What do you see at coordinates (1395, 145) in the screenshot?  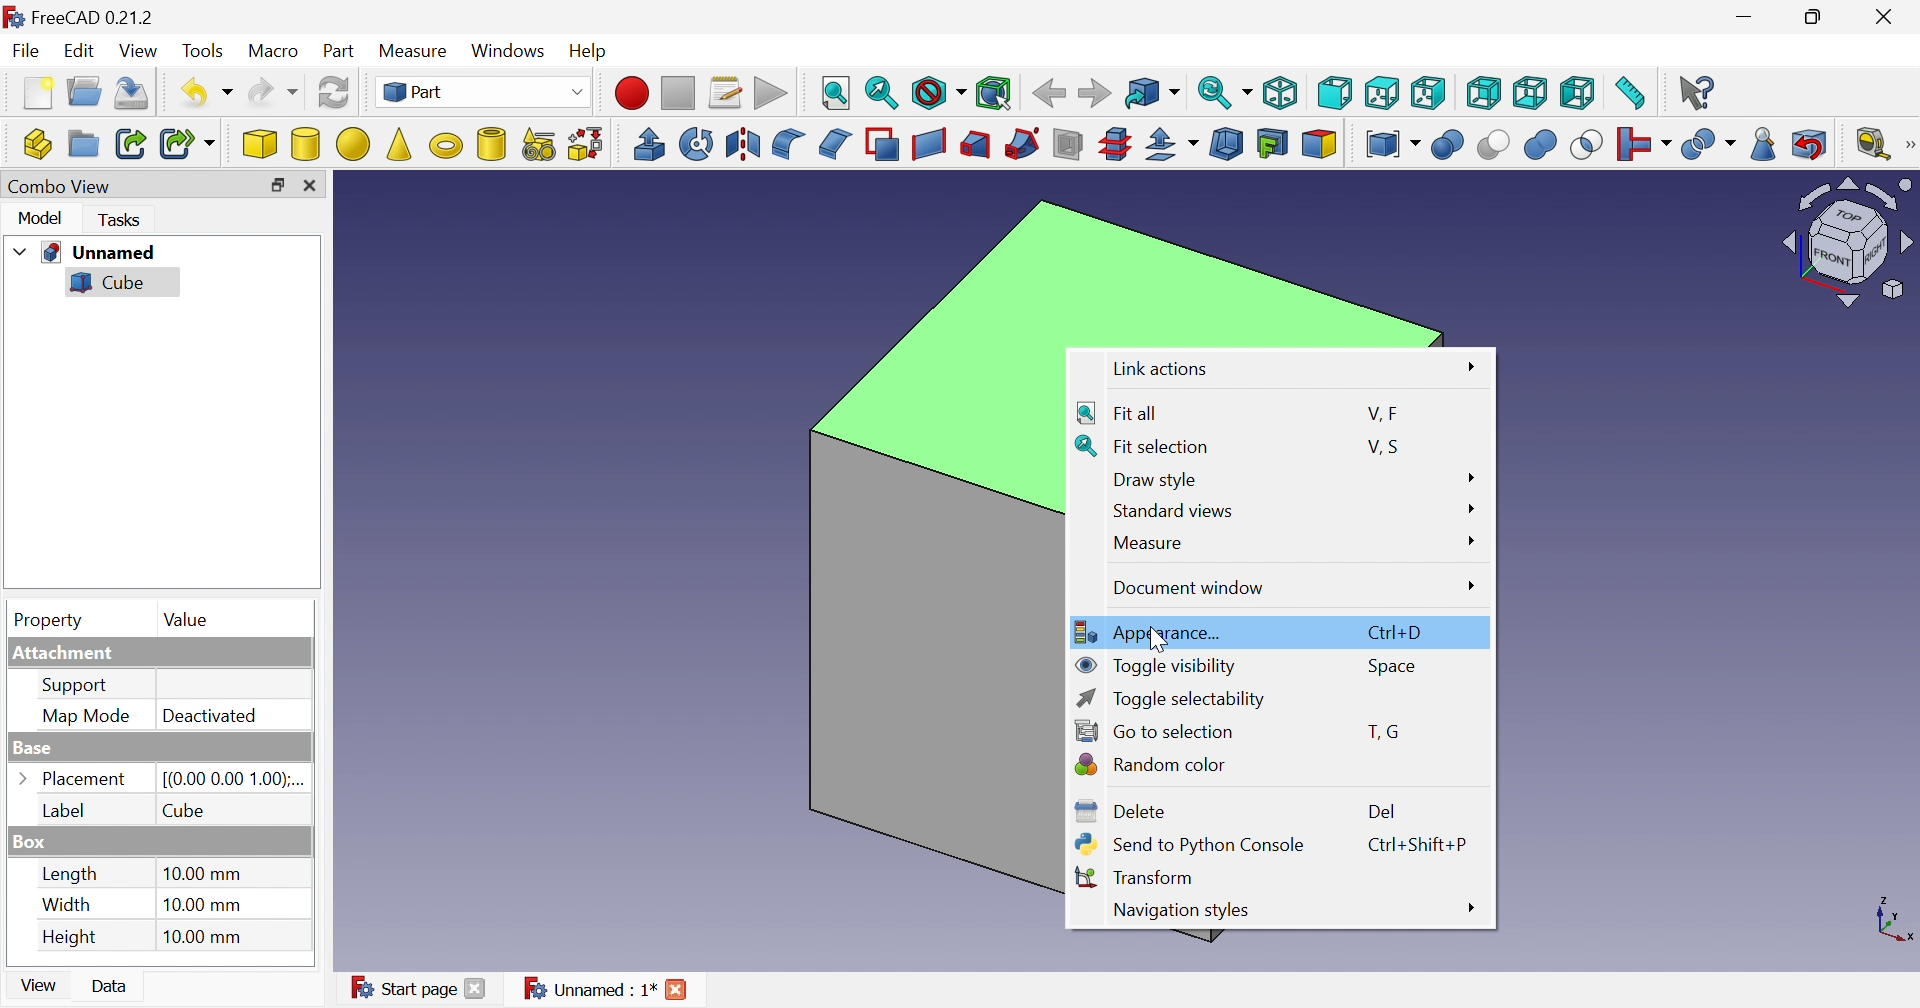 I see `Compound tools` at bounding box center [1395, 145].